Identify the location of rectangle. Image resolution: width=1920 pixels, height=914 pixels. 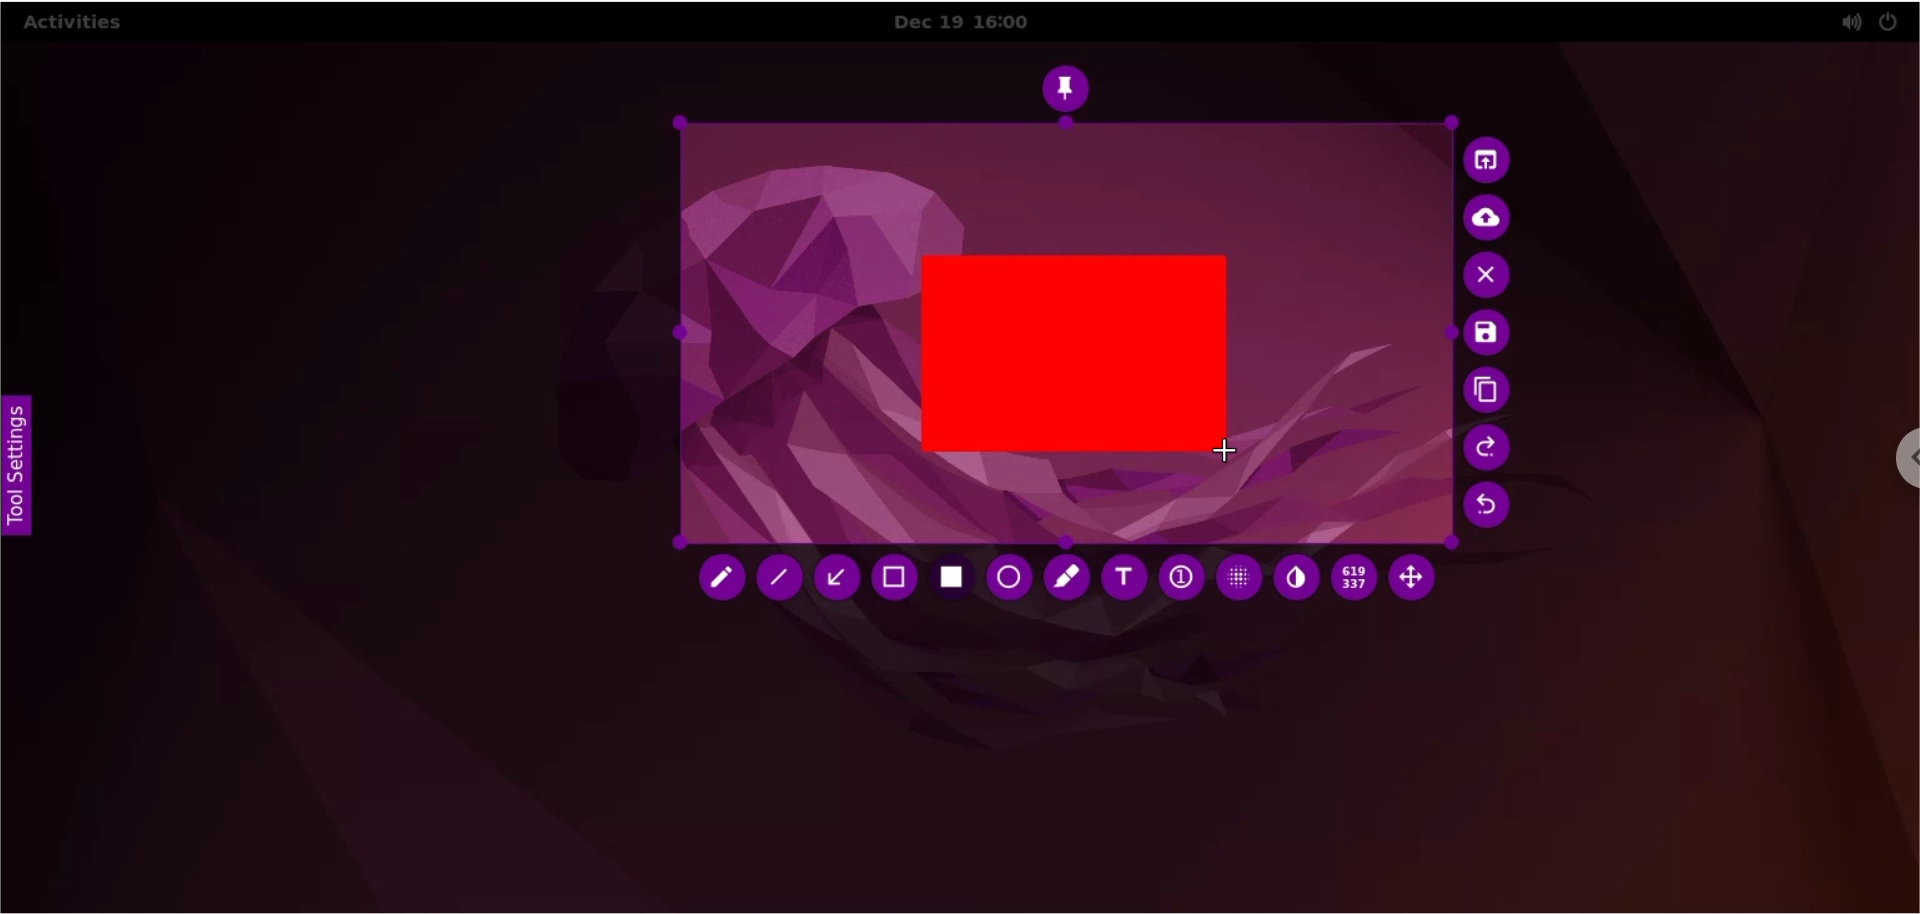
(1073, 351).